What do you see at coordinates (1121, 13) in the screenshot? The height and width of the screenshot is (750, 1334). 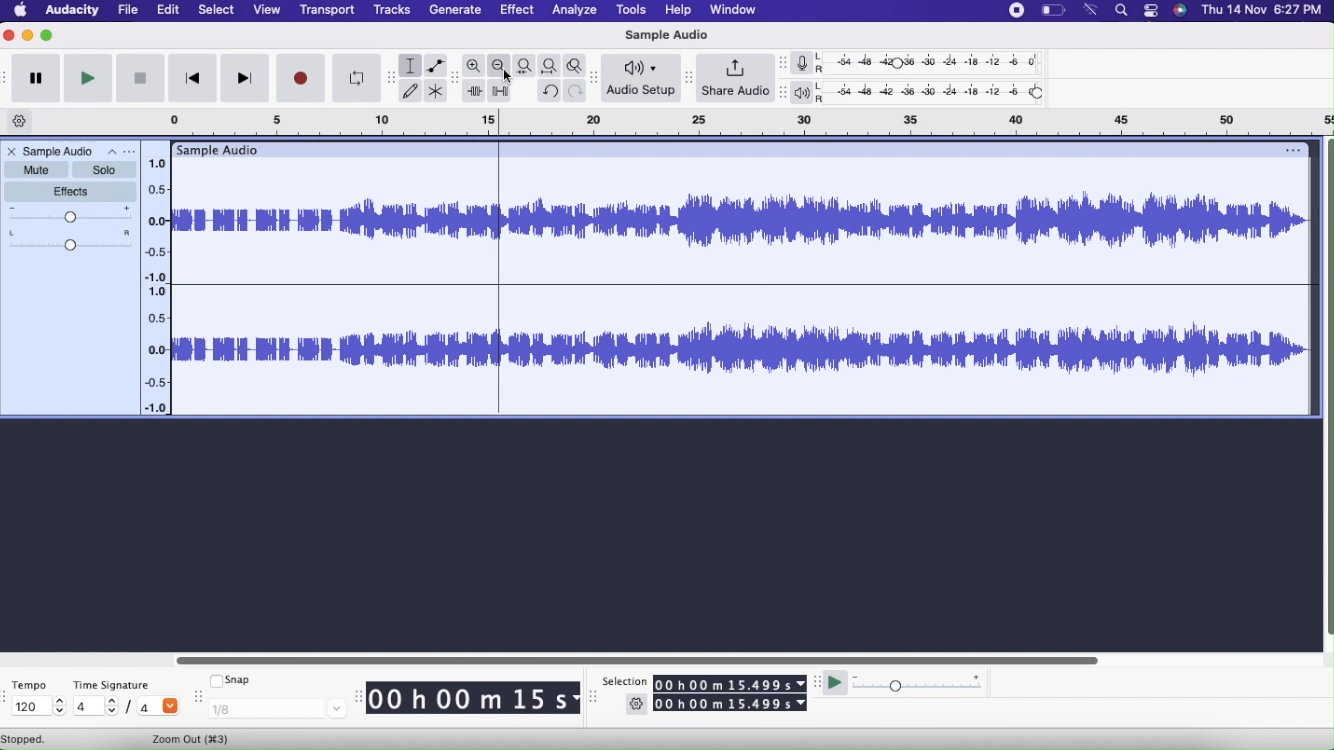 I see `find` at bounding box center [1121, 13].